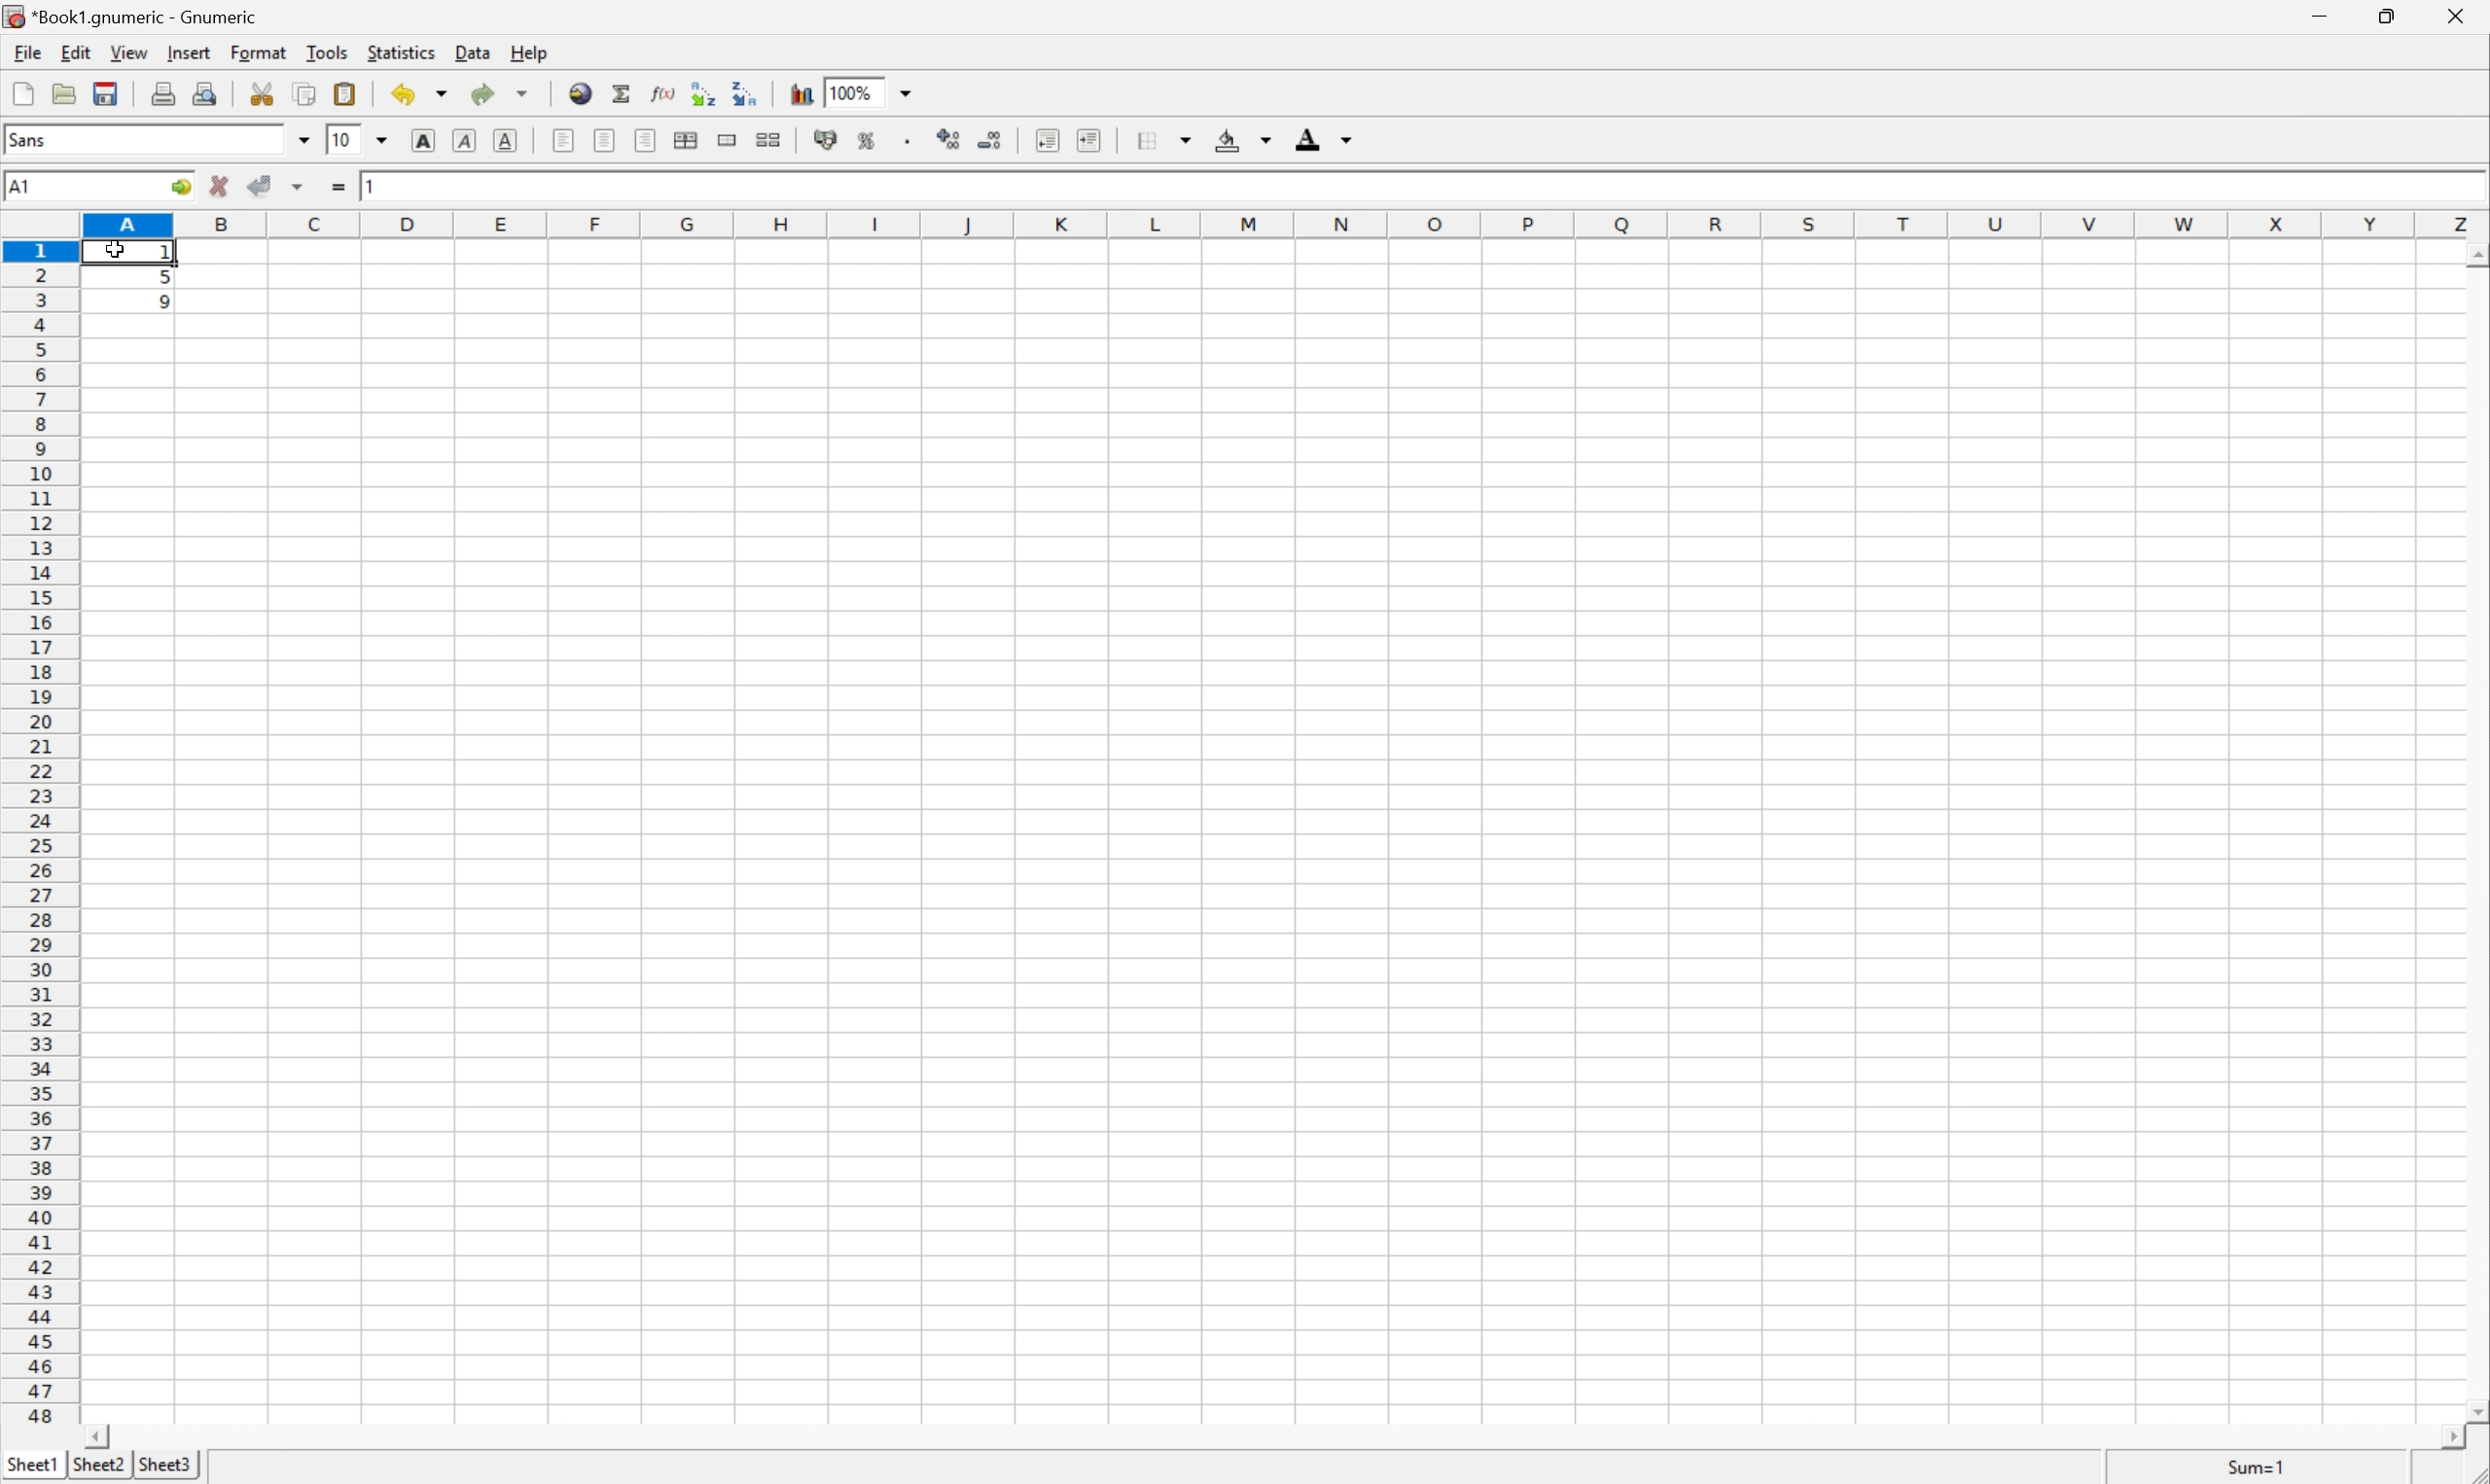 This screenshot has width=2490, height=1484. Describe the element at coordinates (374, 183) in the screenshot. I see `1` at that location.